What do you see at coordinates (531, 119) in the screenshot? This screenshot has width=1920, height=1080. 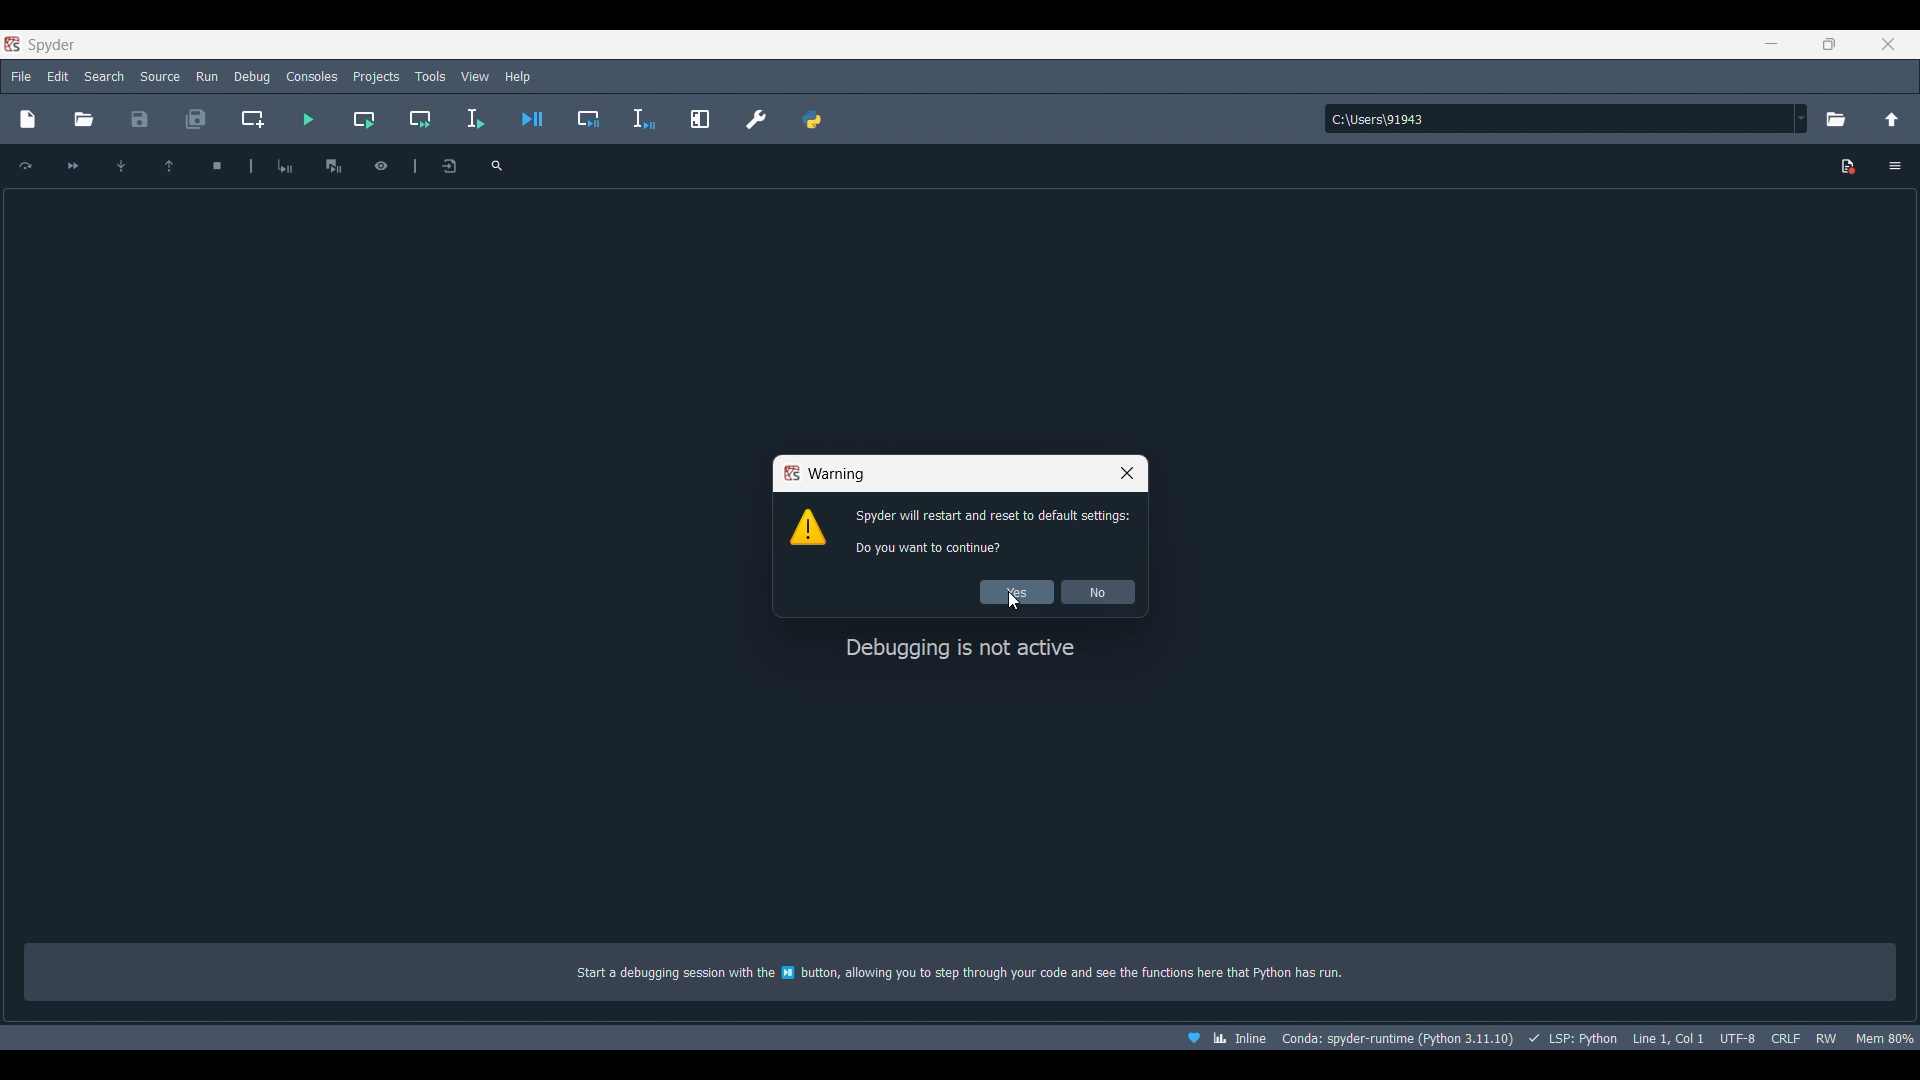 I see `Debug file` at bounding box center [531, 119].